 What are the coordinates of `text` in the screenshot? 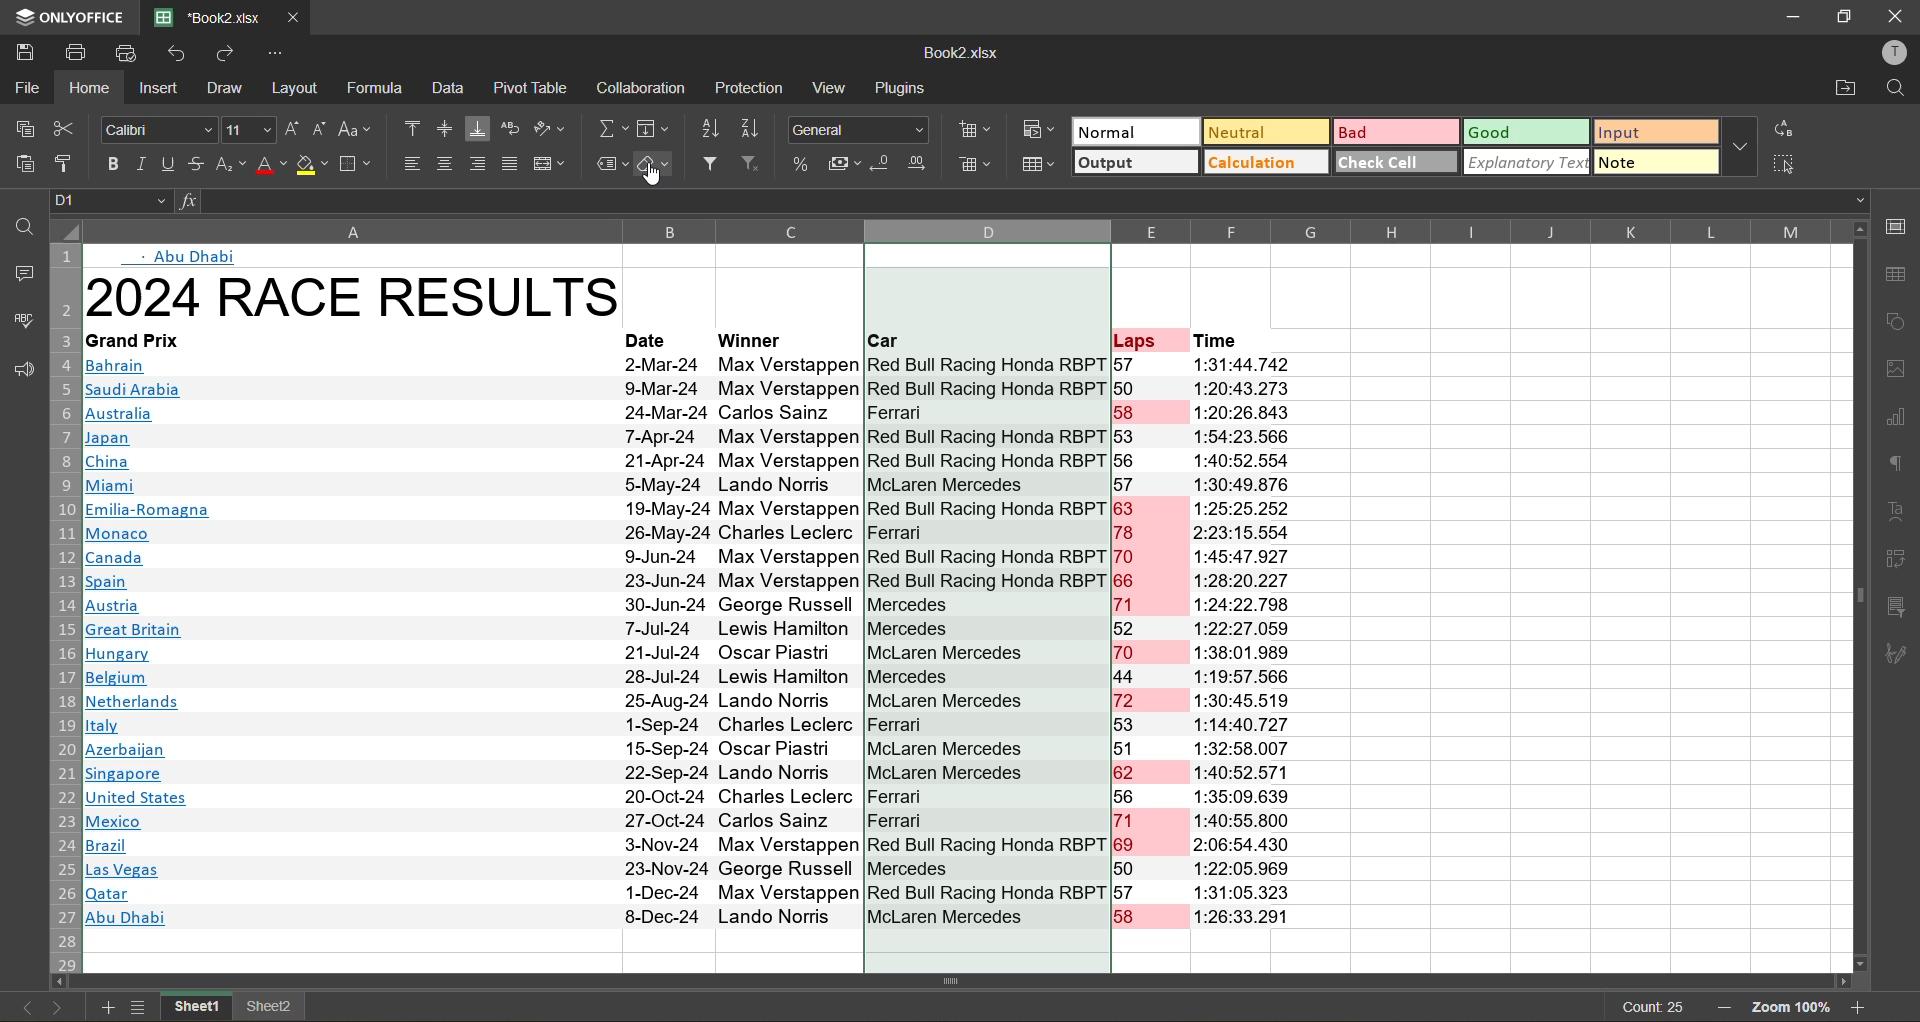 It's located at (1901, 511).